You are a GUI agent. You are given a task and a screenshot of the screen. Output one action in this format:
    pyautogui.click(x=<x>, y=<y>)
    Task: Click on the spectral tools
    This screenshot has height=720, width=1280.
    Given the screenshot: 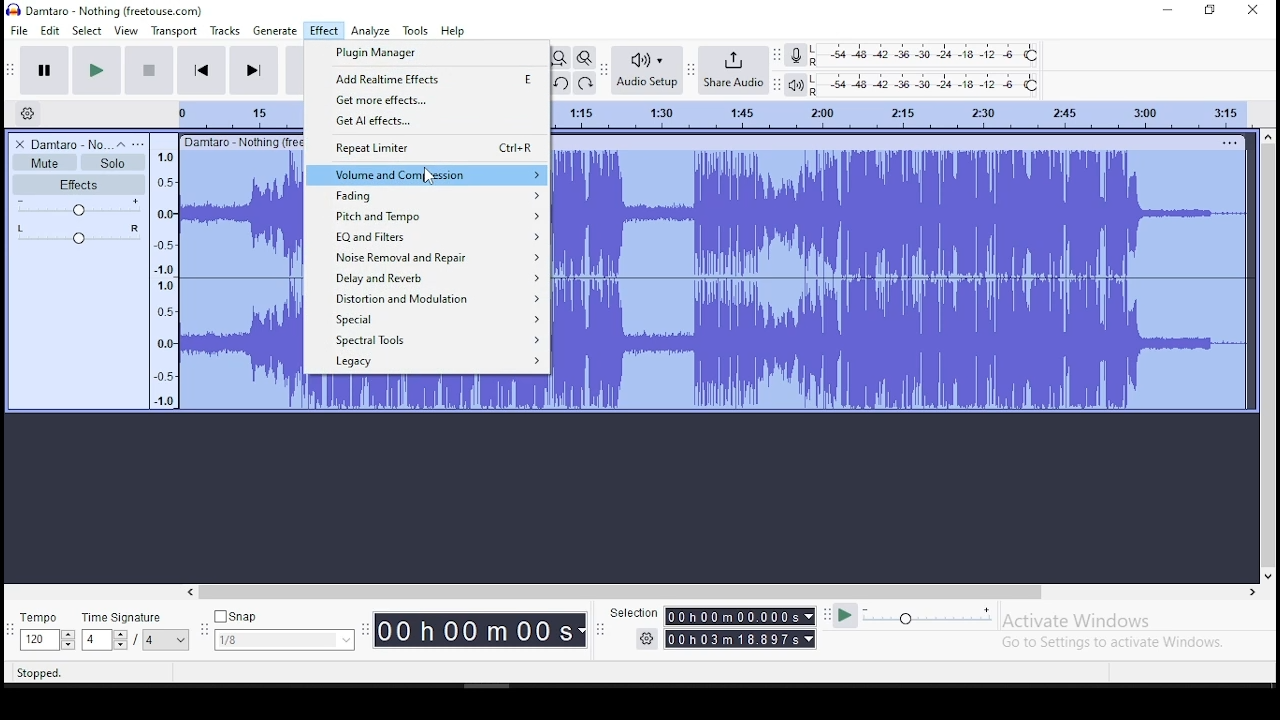 What is the action you would take?
    pyautogui.click(x=430, y=339)
    